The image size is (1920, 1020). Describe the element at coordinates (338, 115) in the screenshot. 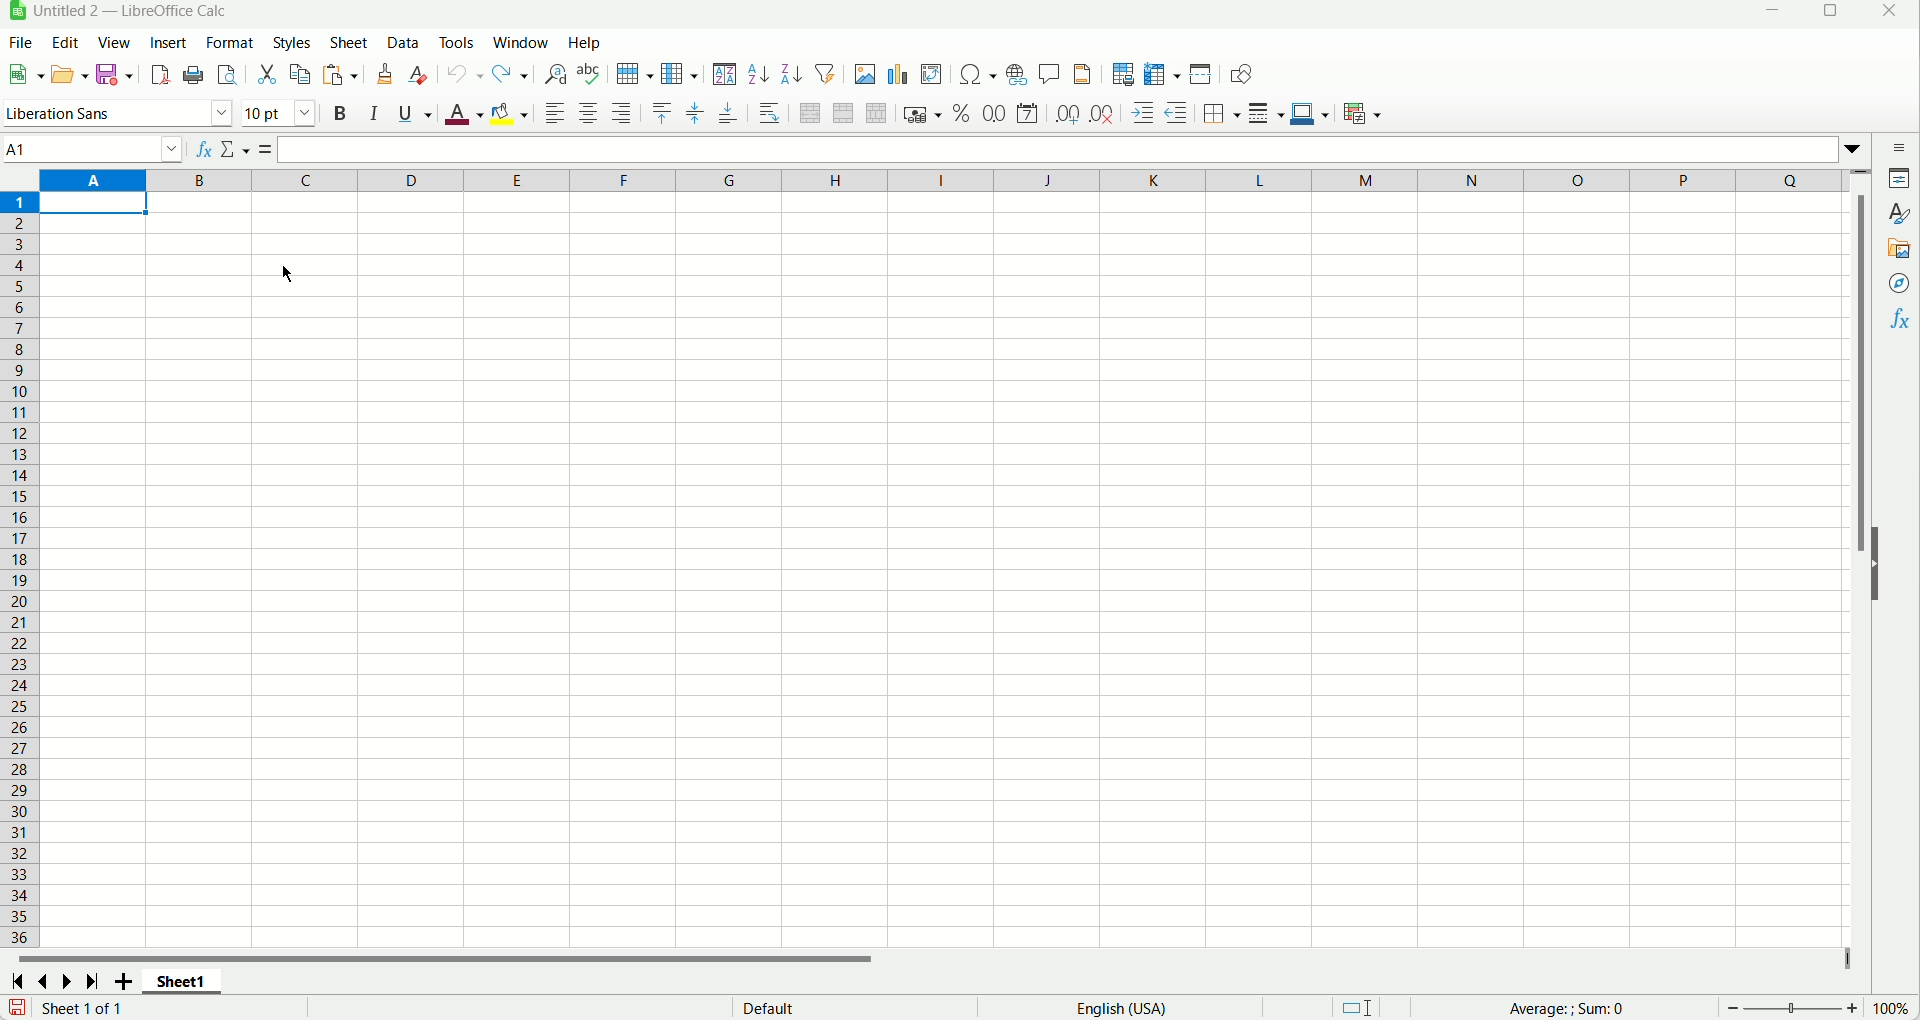

I see `Bold` at that location.